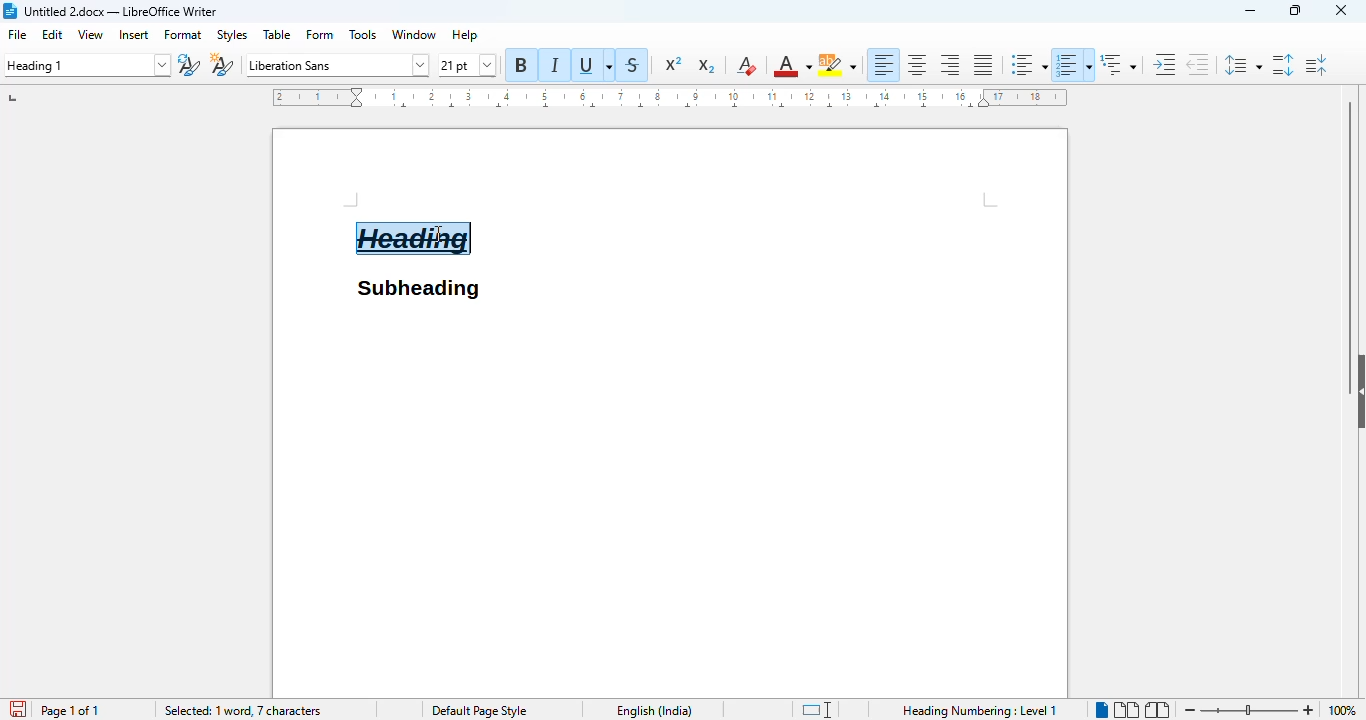  Describe the element at coordinates (883, 64) in the screenshot. I see `align left` at that location.